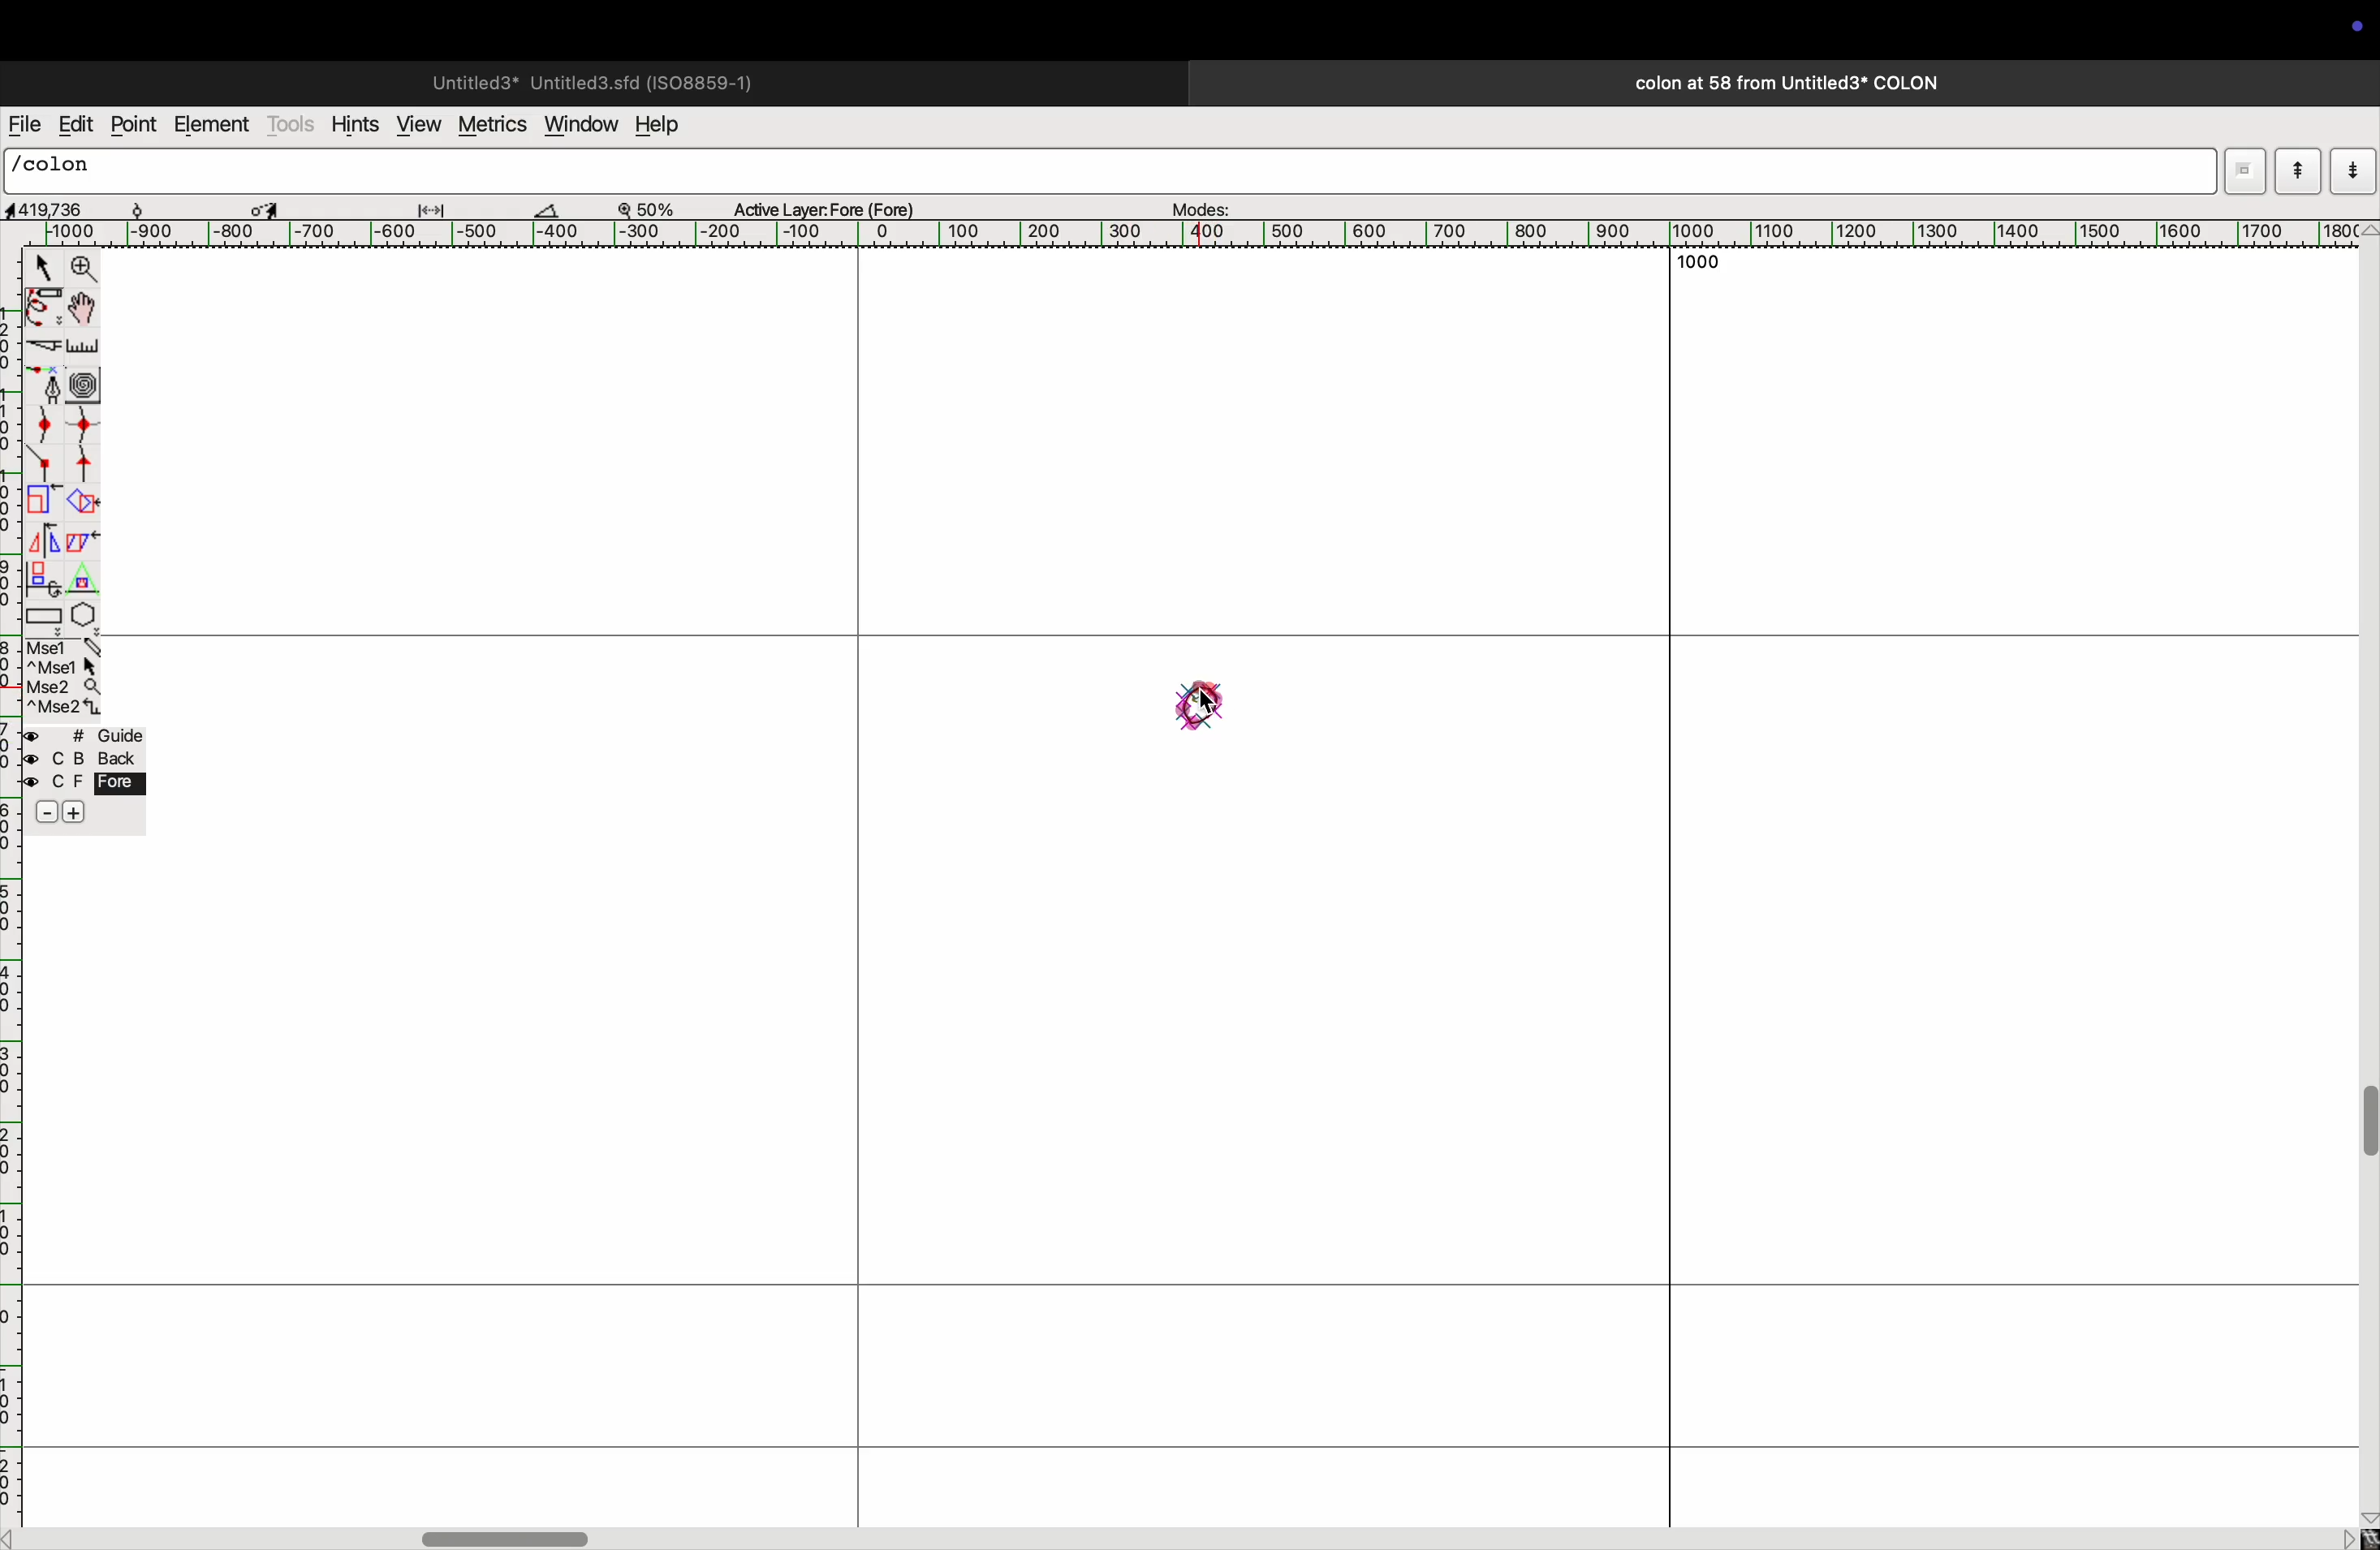 This screenshot has height=1550, width=2380. Describe the element at coordinates (39, 266) in the screenshot. I see `cursor` at that location.